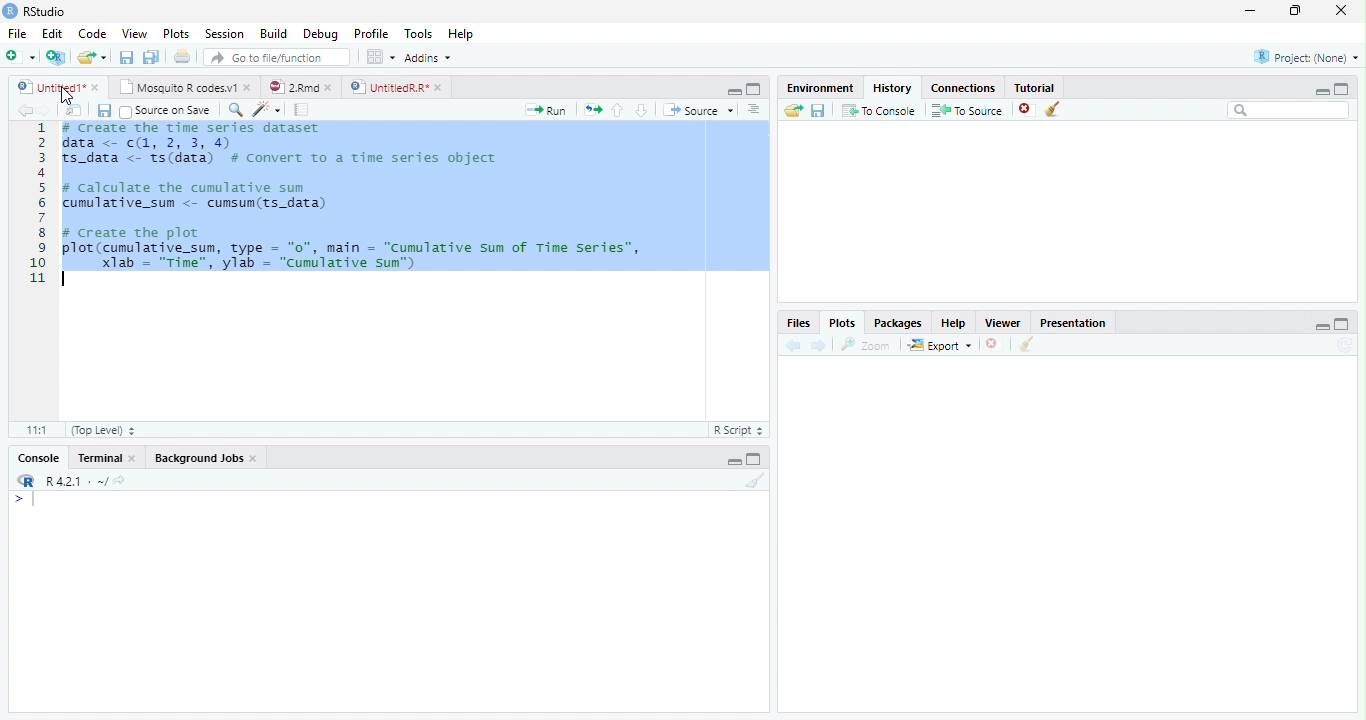 The width and height of the screenshot is (1366, 720). What do you see at coordinates (46, 110) in the screenshot?
I see `Next` at bounding box center [46, 110].